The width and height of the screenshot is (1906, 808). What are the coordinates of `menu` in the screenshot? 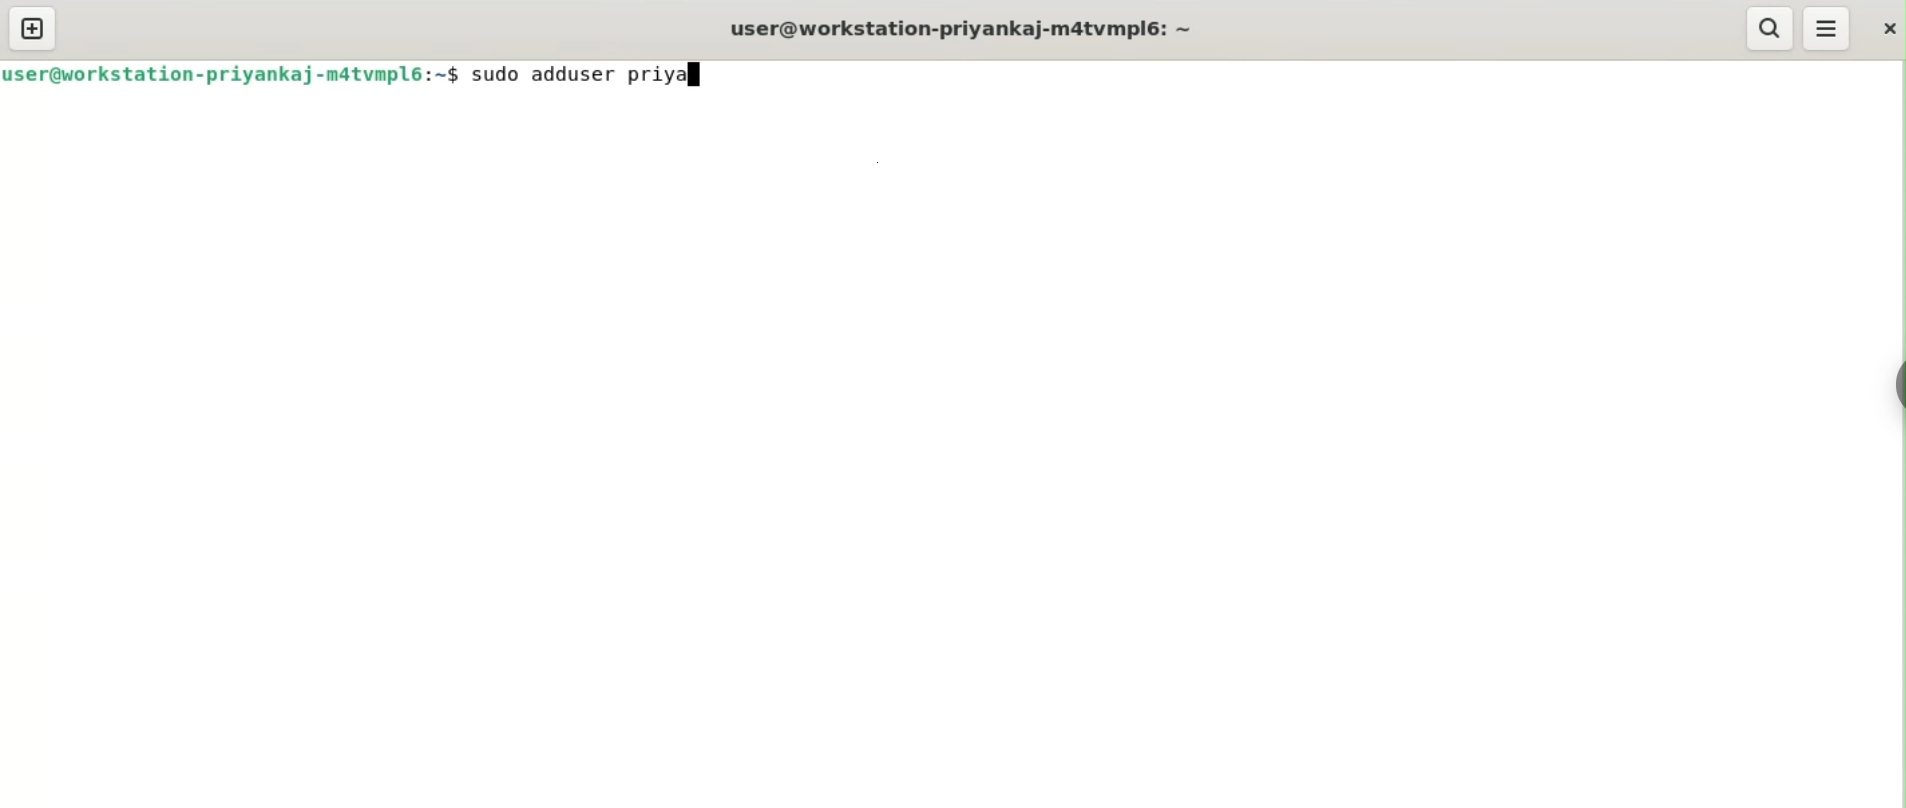 It's located at (1827, 29).